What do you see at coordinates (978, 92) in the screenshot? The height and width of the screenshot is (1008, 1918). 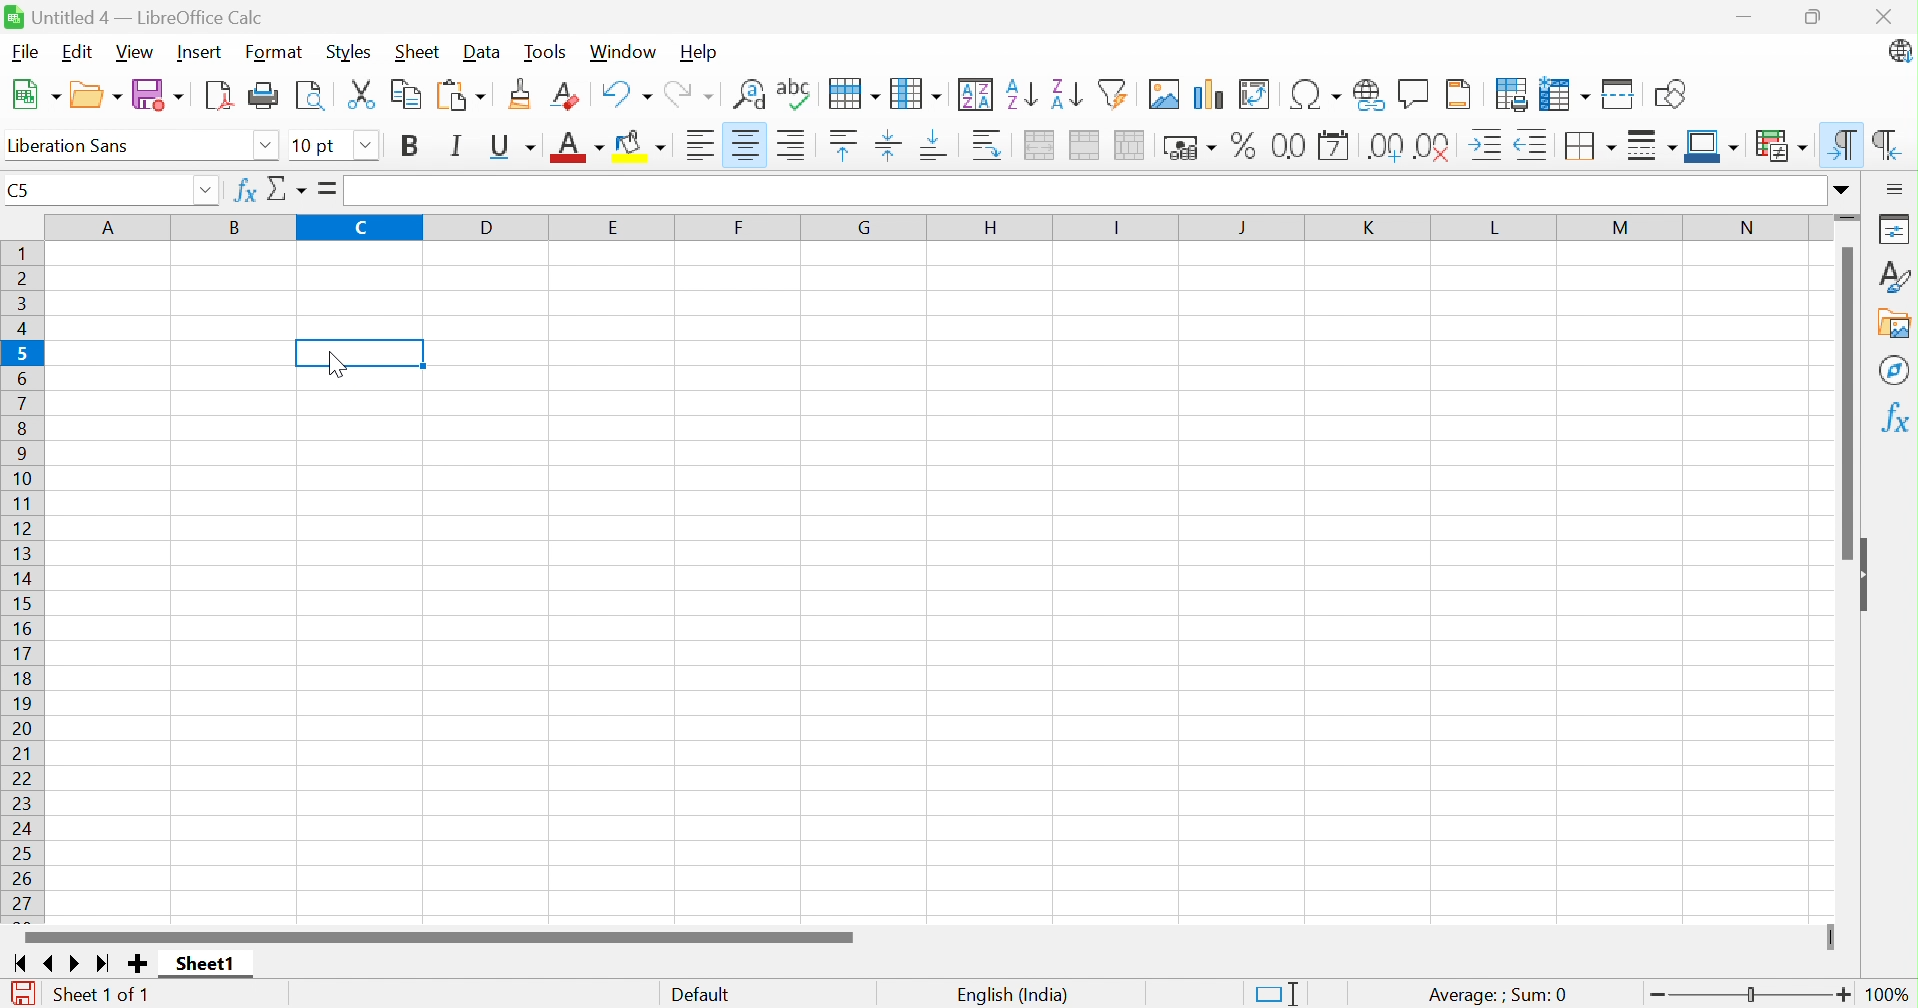 I see `Sort` at bounding box center [978, 92].